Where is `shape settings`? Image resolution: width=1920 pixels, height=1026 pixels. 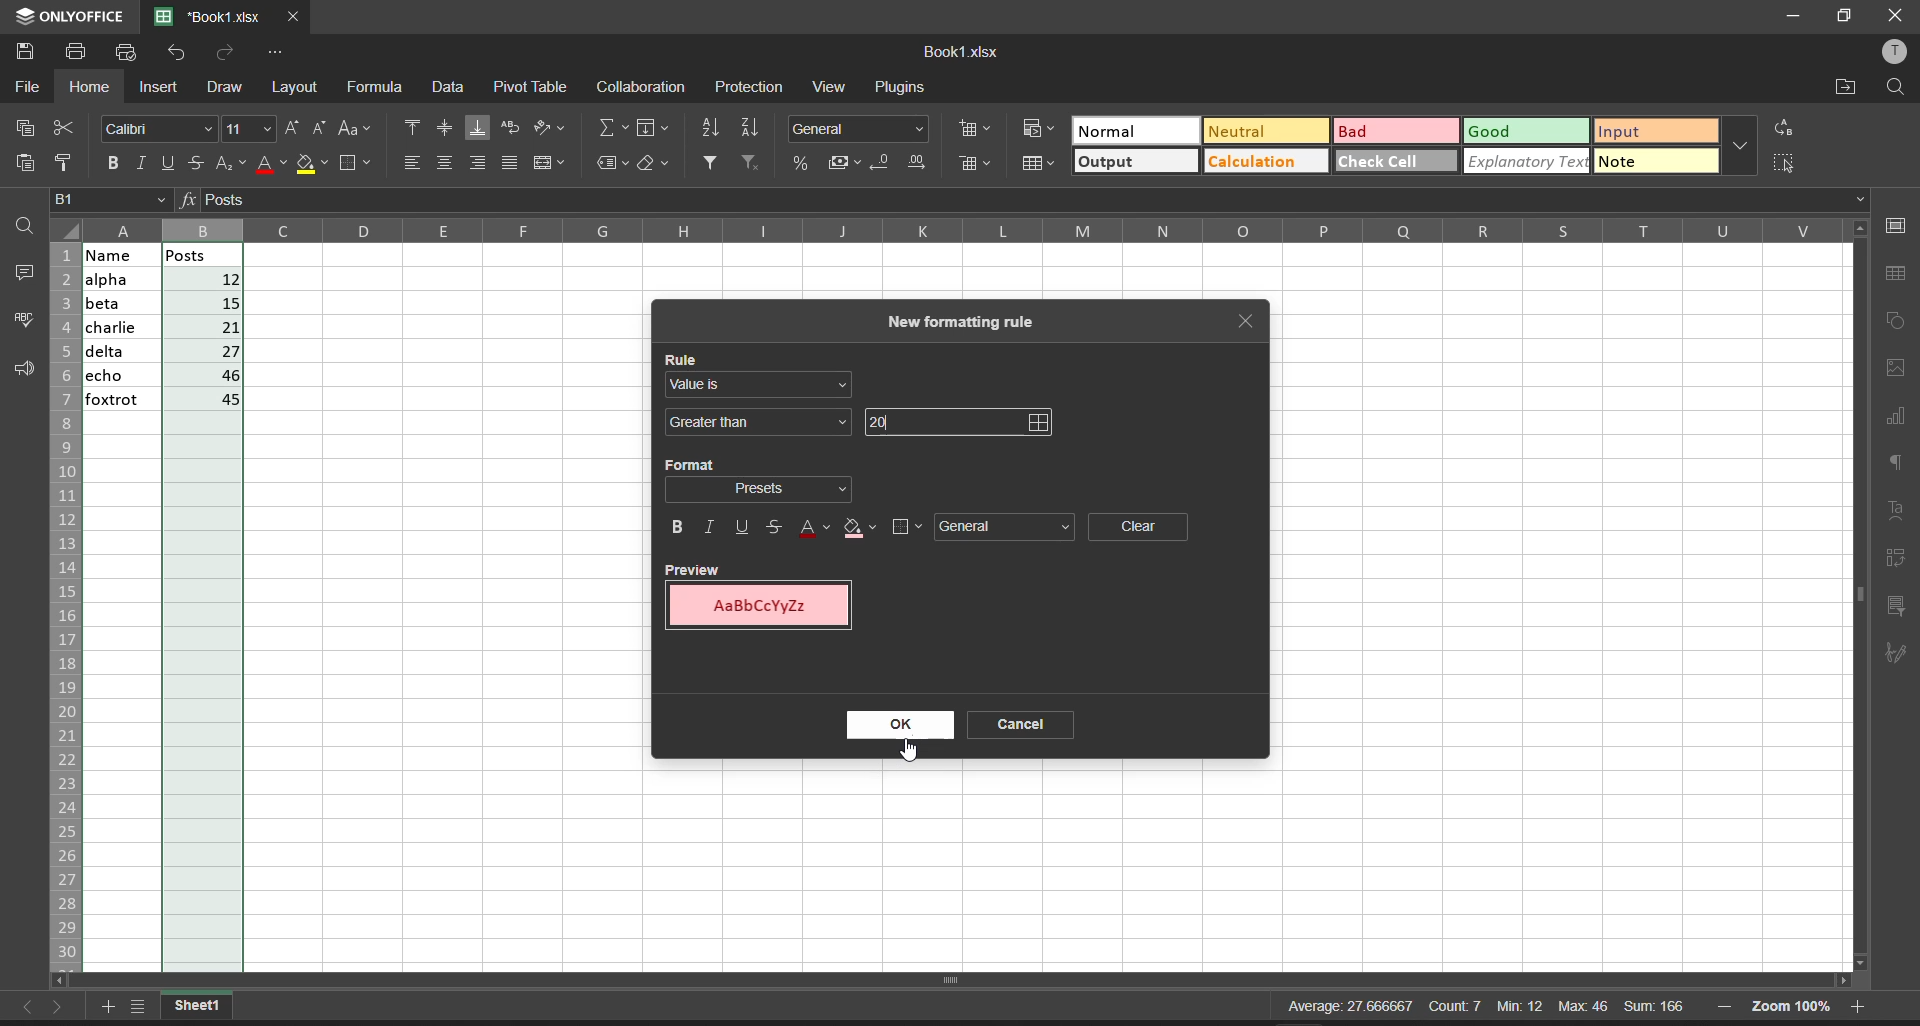
shape settings is located at coordinates (1903, 319).